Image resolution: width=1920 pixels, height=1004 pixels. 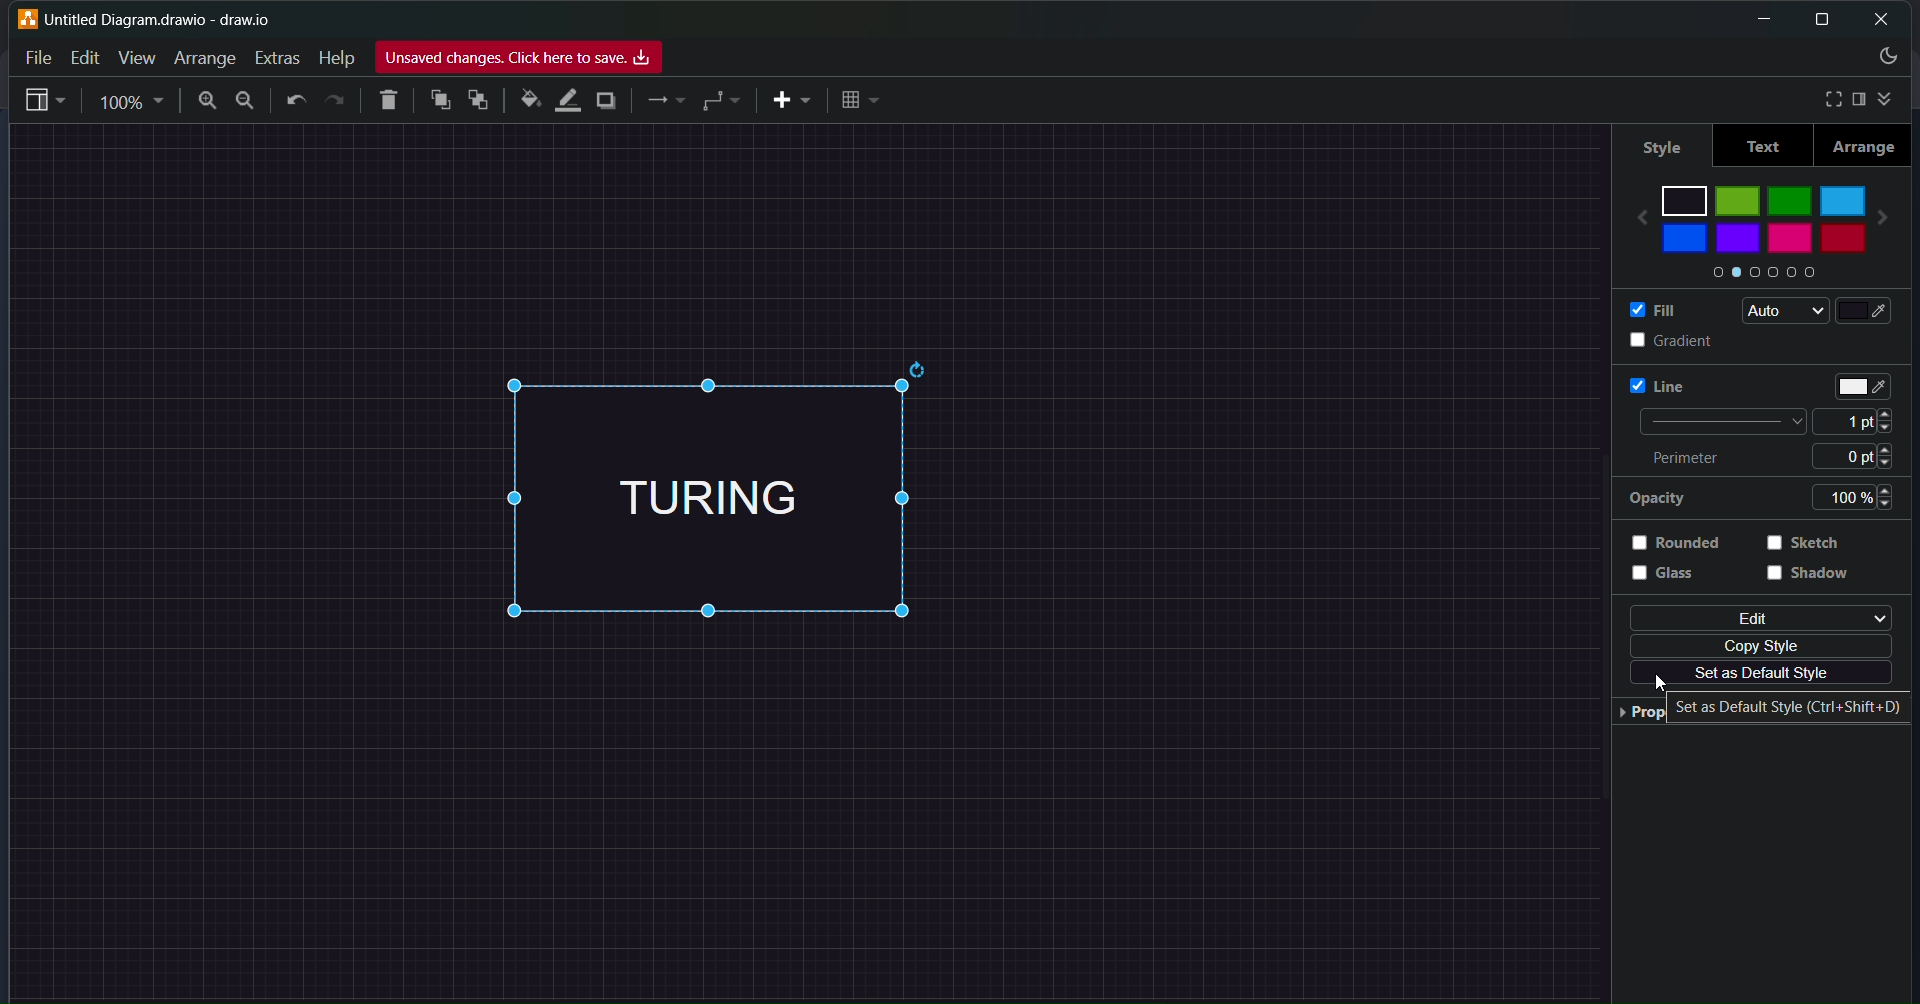 I want to click on to back, so click(x=479, y=102).